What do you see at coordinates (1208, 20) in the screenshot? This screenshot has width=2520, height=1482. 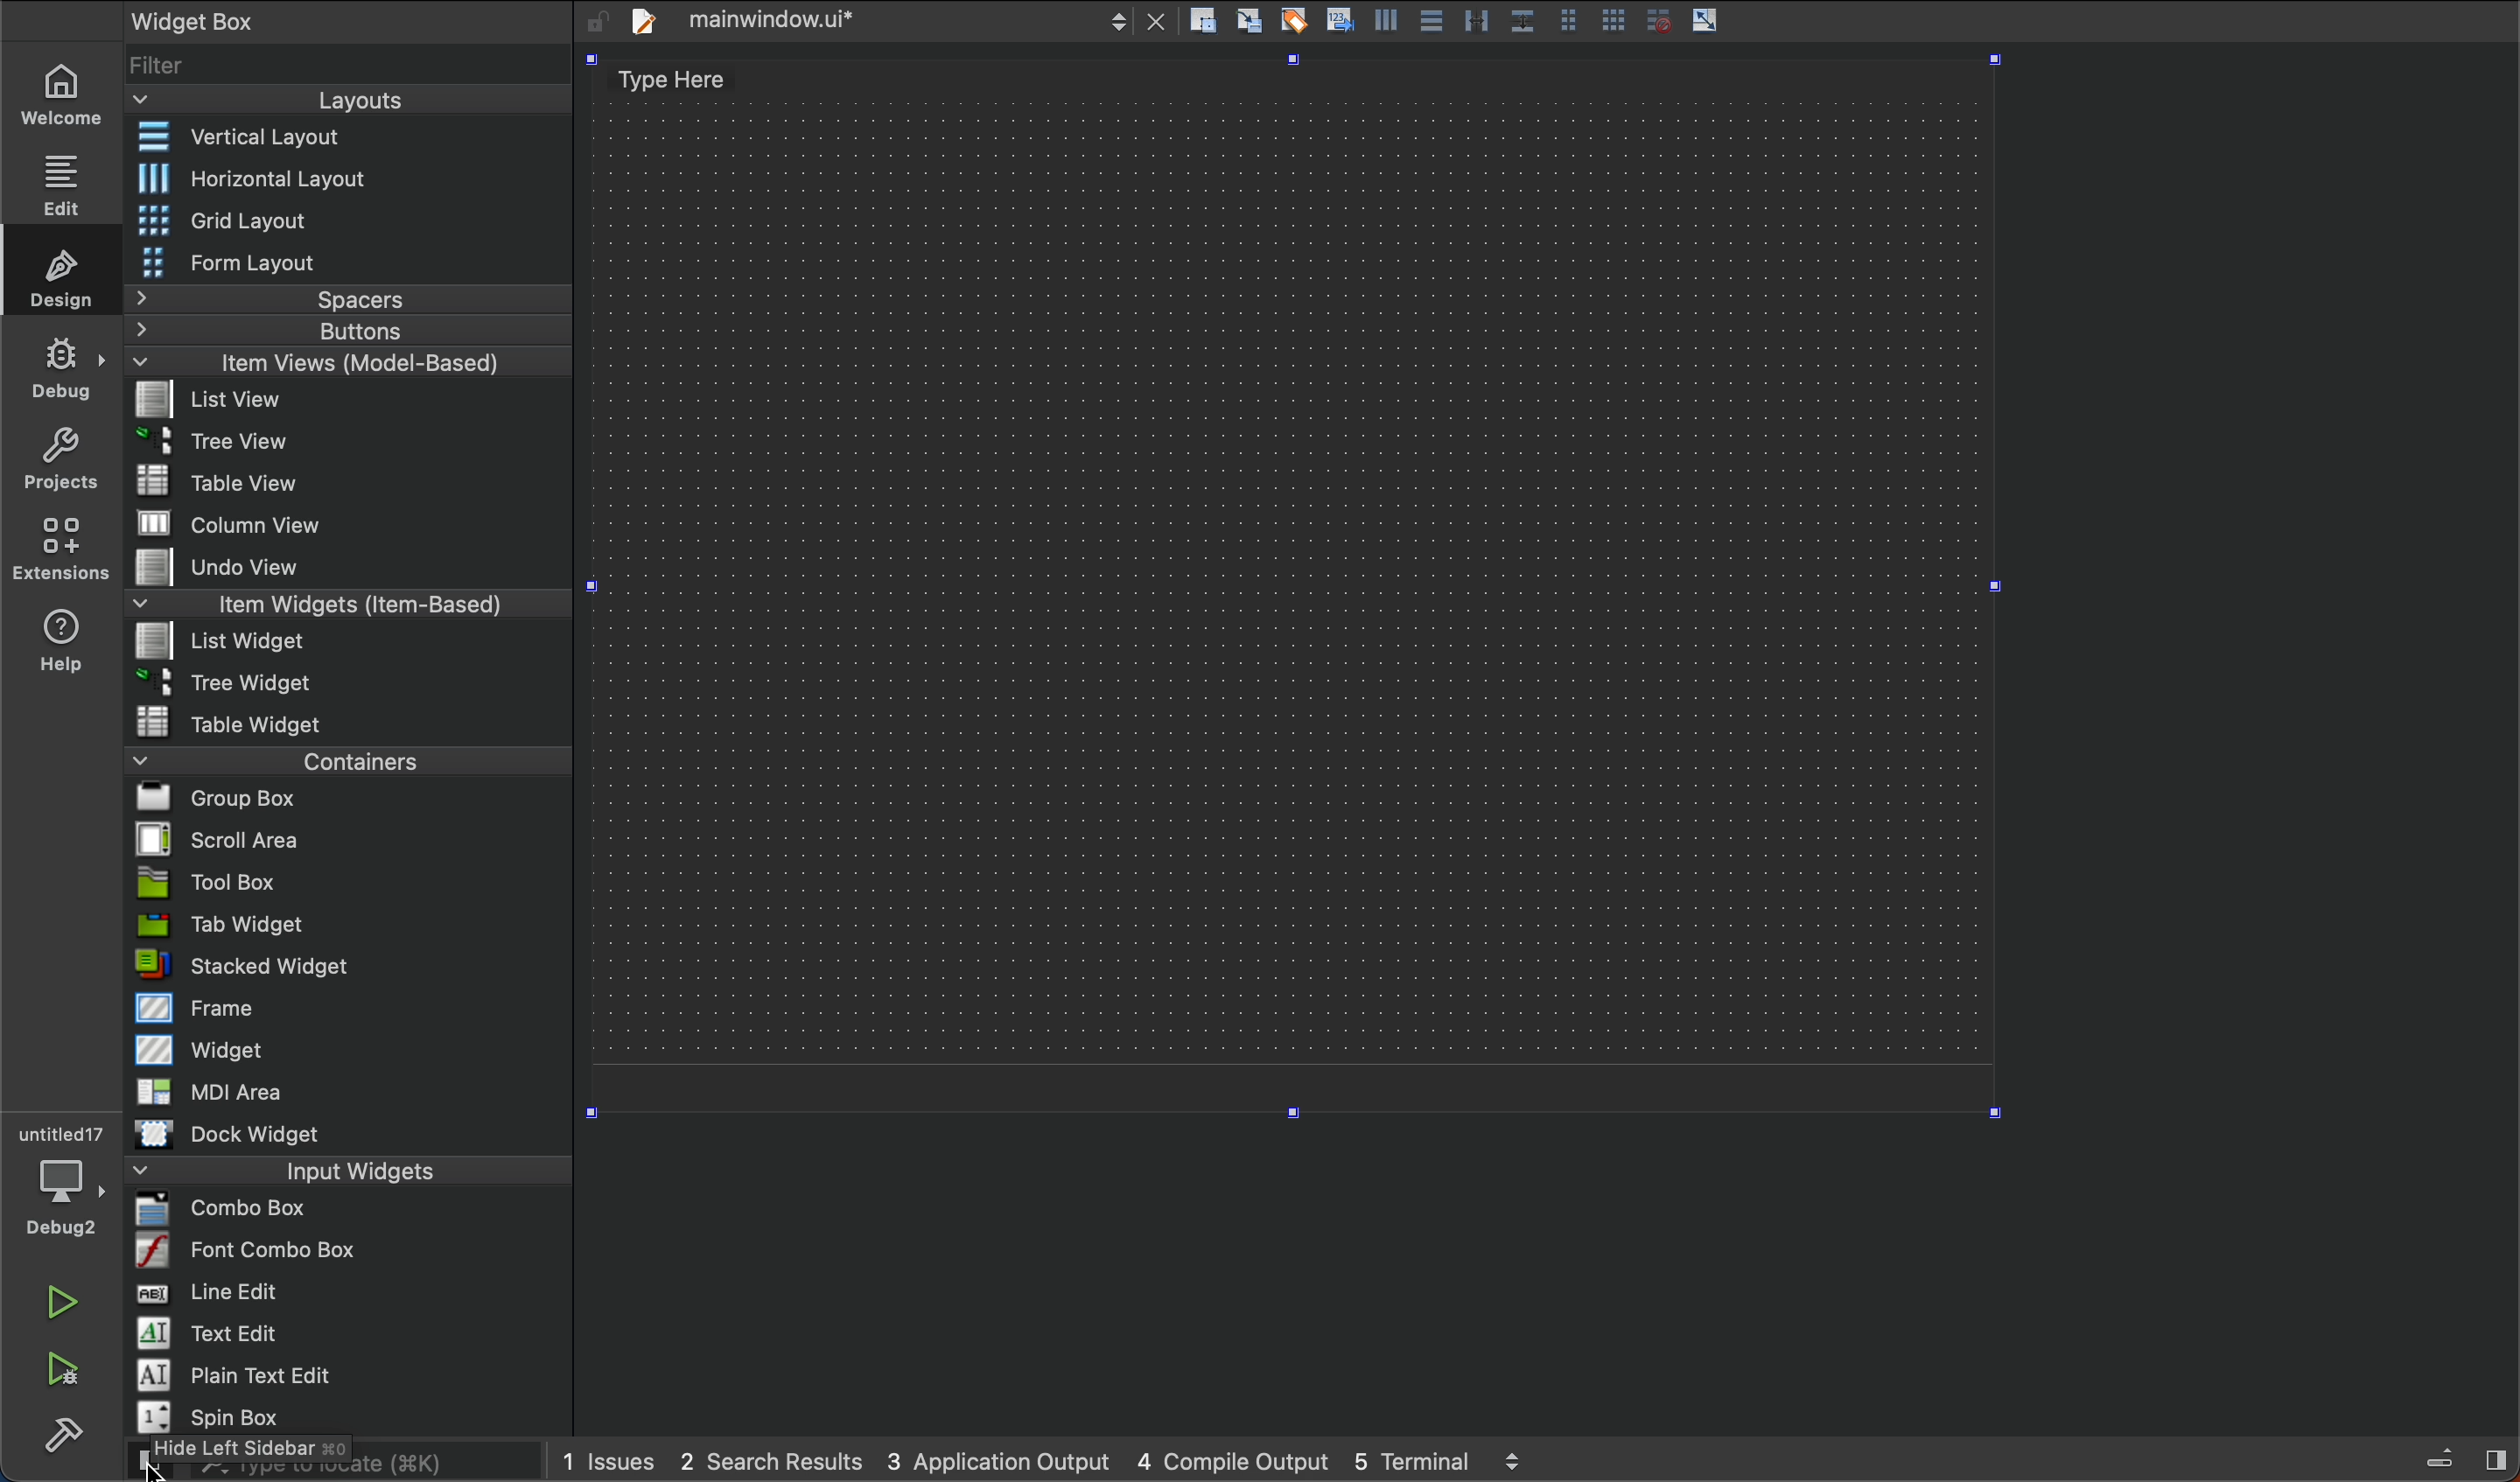 I see `` at bounding box center [1208, 20].